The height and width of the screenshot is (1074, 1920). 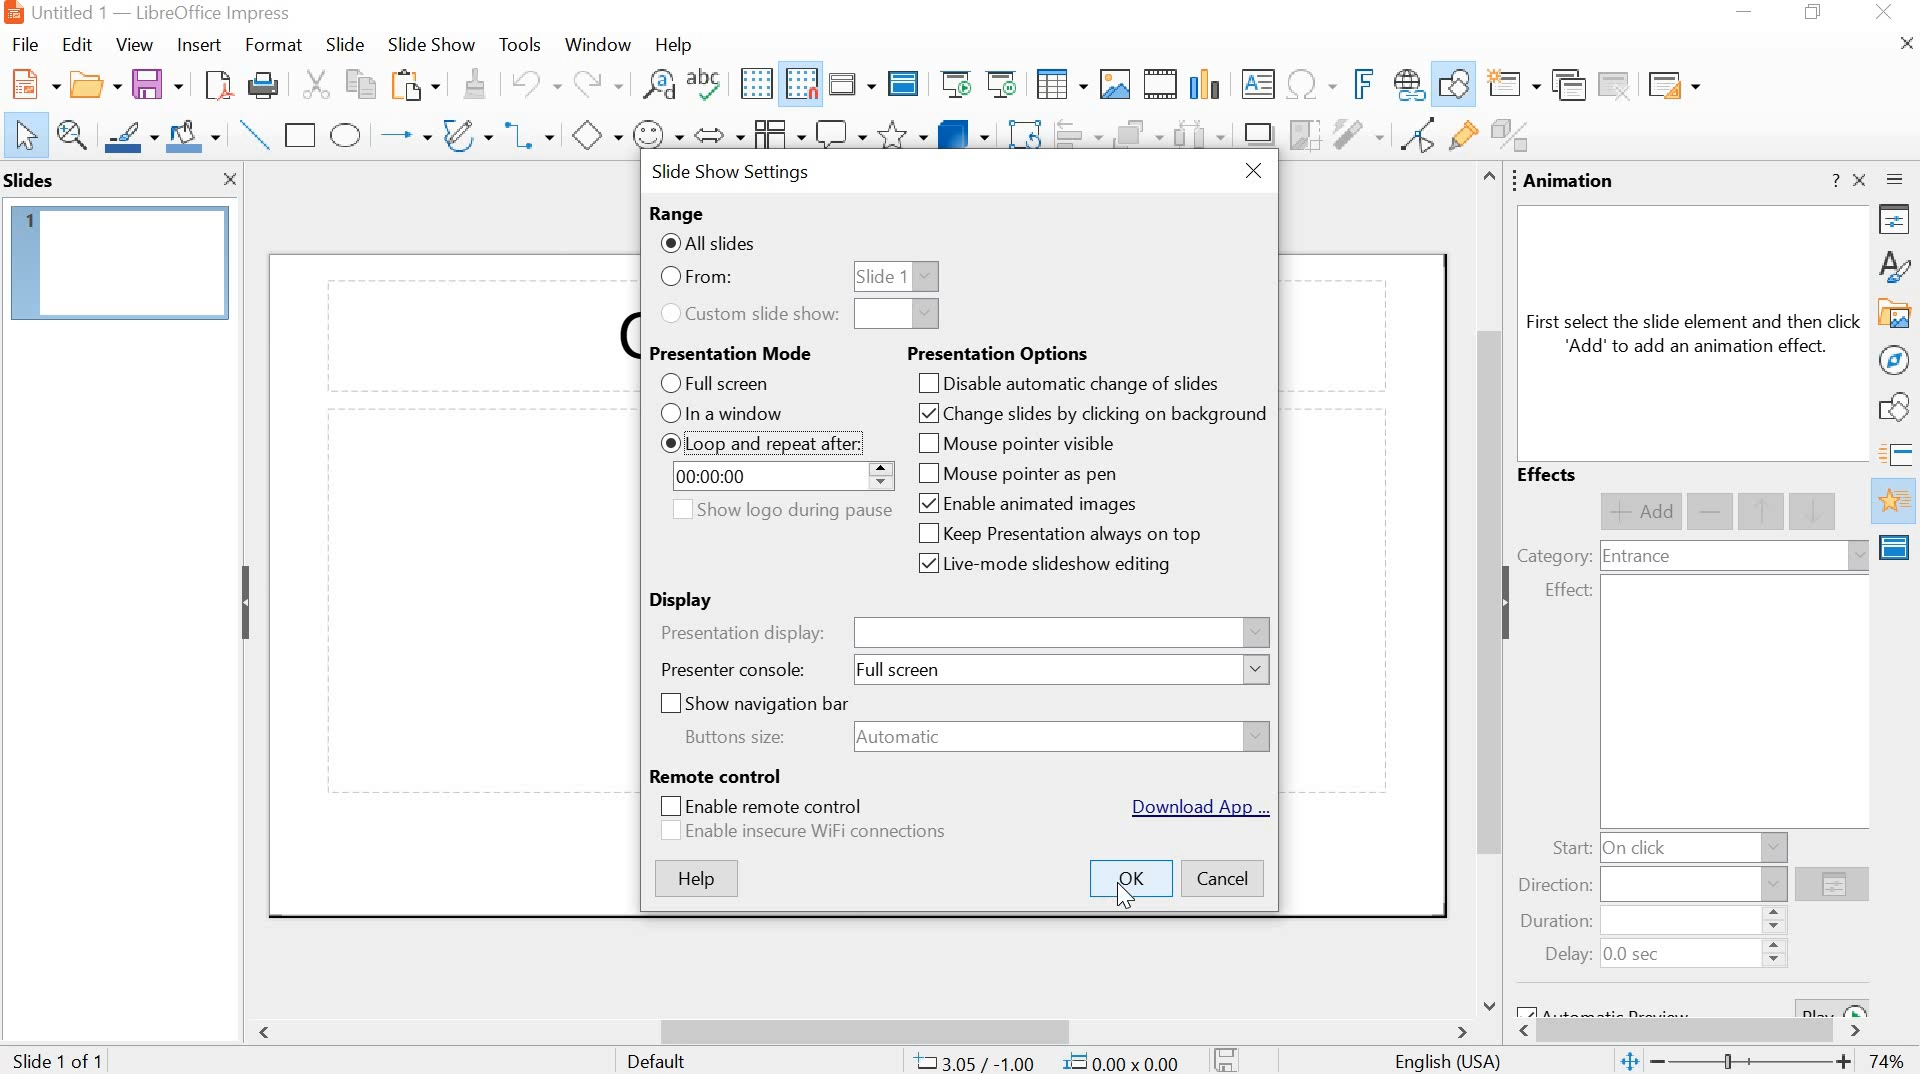 What do you see at coordinates (1568, 591) in the screenshot?
I see `effect` at bounding box center [1568, 591].